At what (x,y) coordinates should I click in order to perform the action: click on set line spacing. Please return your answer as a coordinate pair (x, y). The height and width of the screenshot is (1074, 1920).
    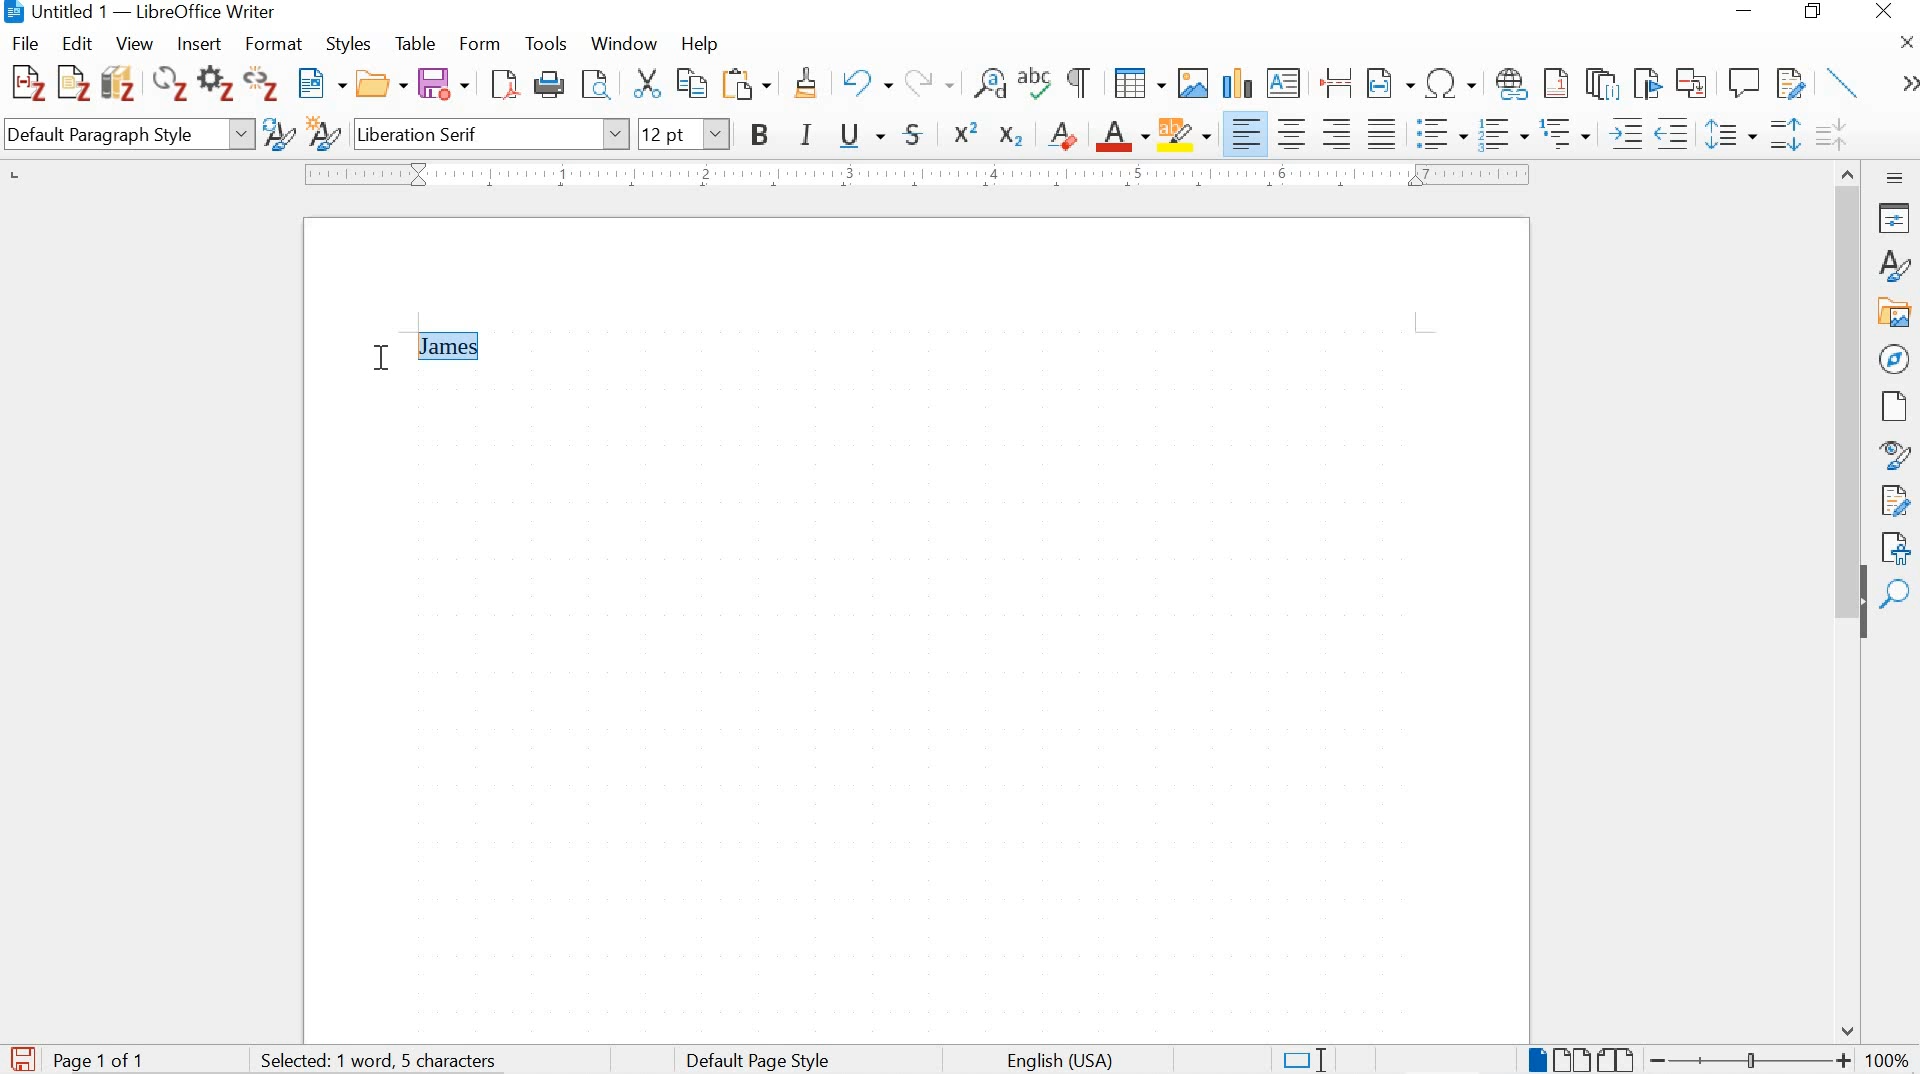
    Looking at the image, I should click on (1729, 135).